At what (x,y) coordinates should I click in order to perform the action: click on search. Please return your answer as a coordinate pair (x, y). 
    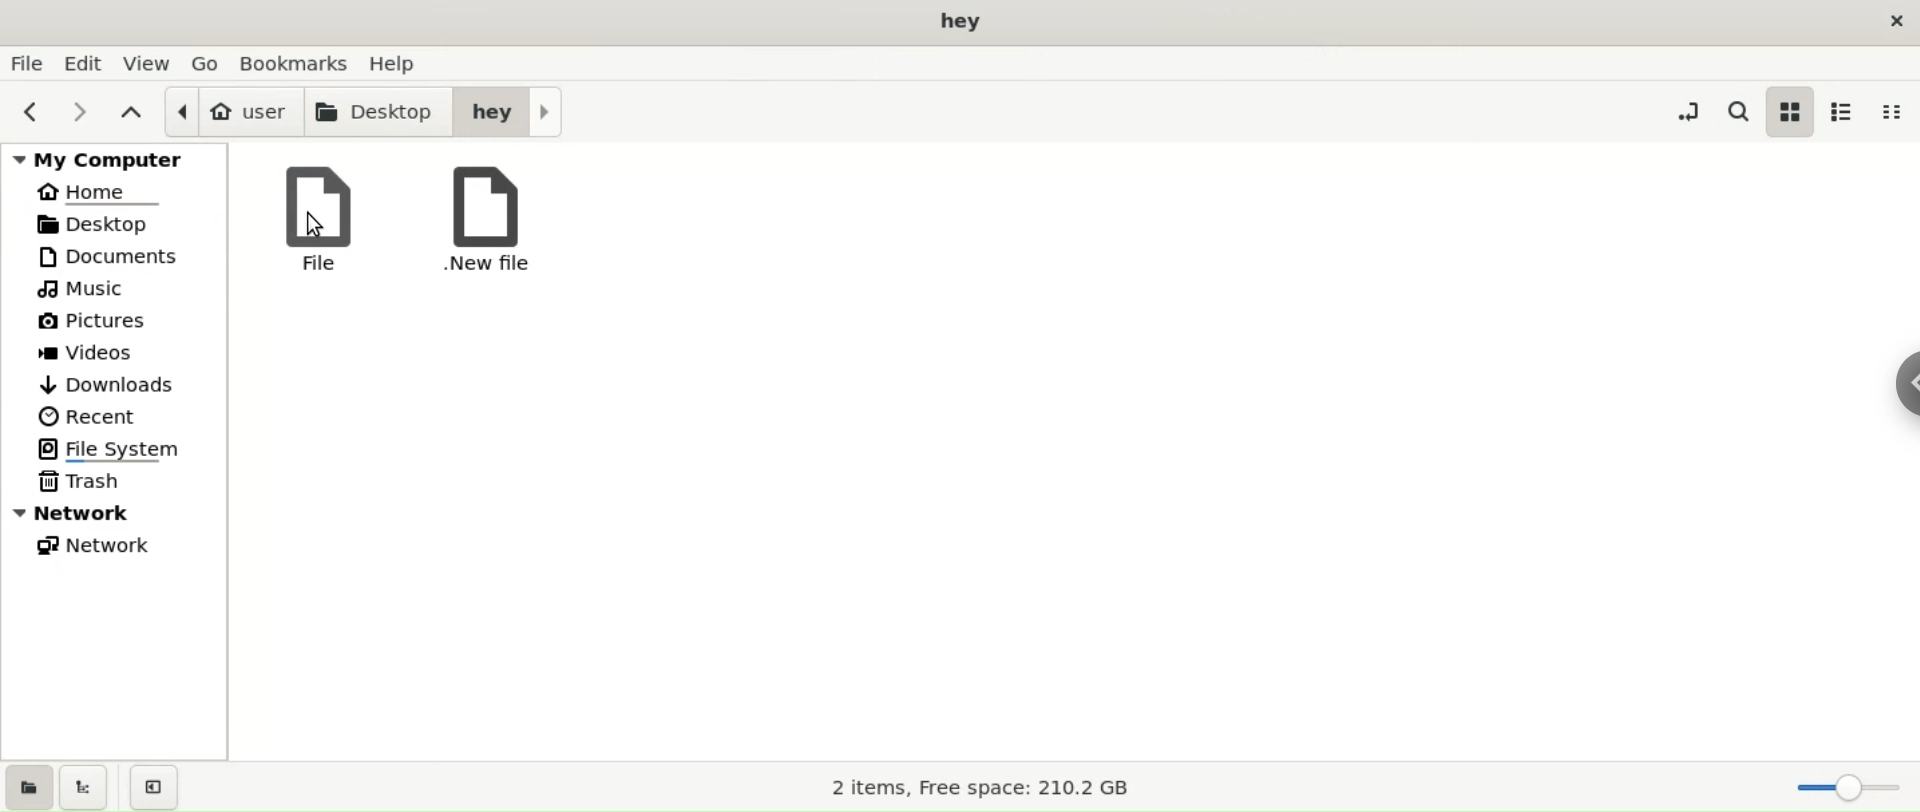
    Looking at the image, I should click on (1735, 112).